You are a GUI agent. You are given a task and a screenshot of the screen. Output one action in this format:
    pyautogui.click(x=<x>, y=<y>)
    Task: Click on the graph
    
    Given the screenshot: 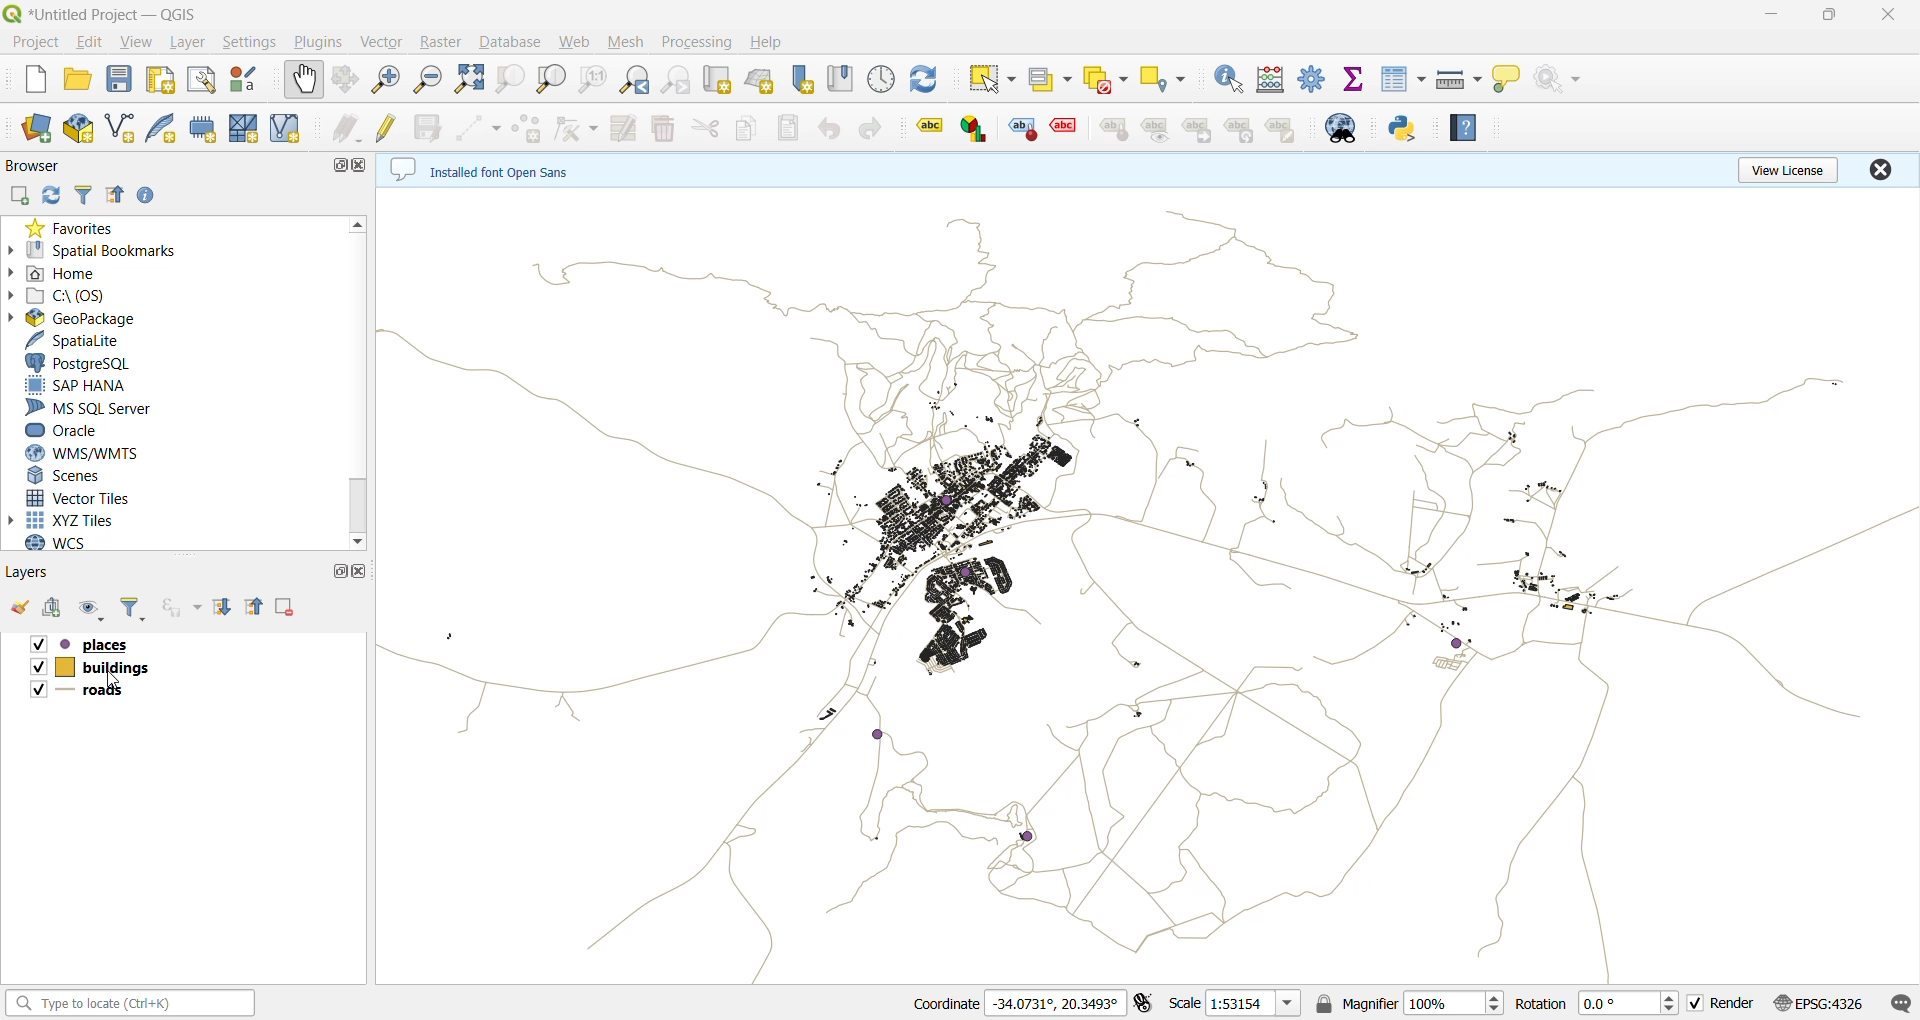 What is the action you would take?
    pyautogui.click(x=974, y=128)
    